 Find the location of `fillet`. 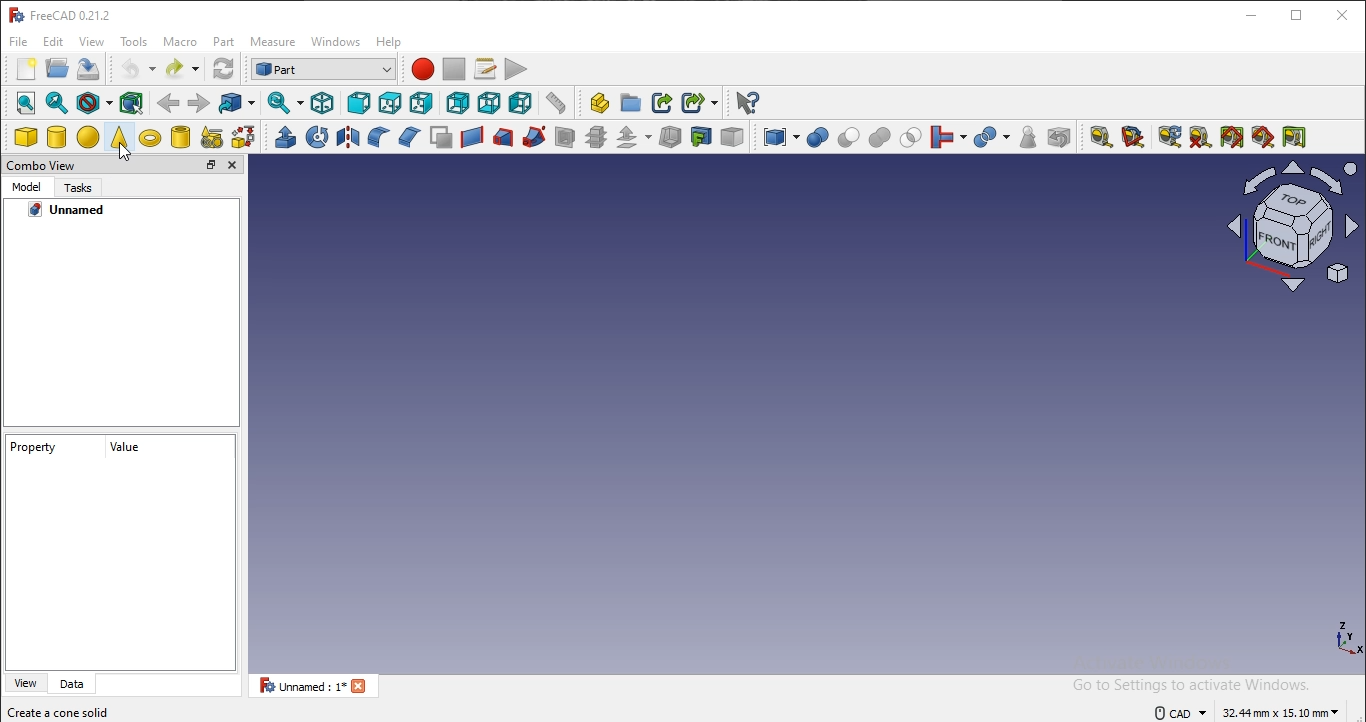

fillet is located at coordinates (375, 138).